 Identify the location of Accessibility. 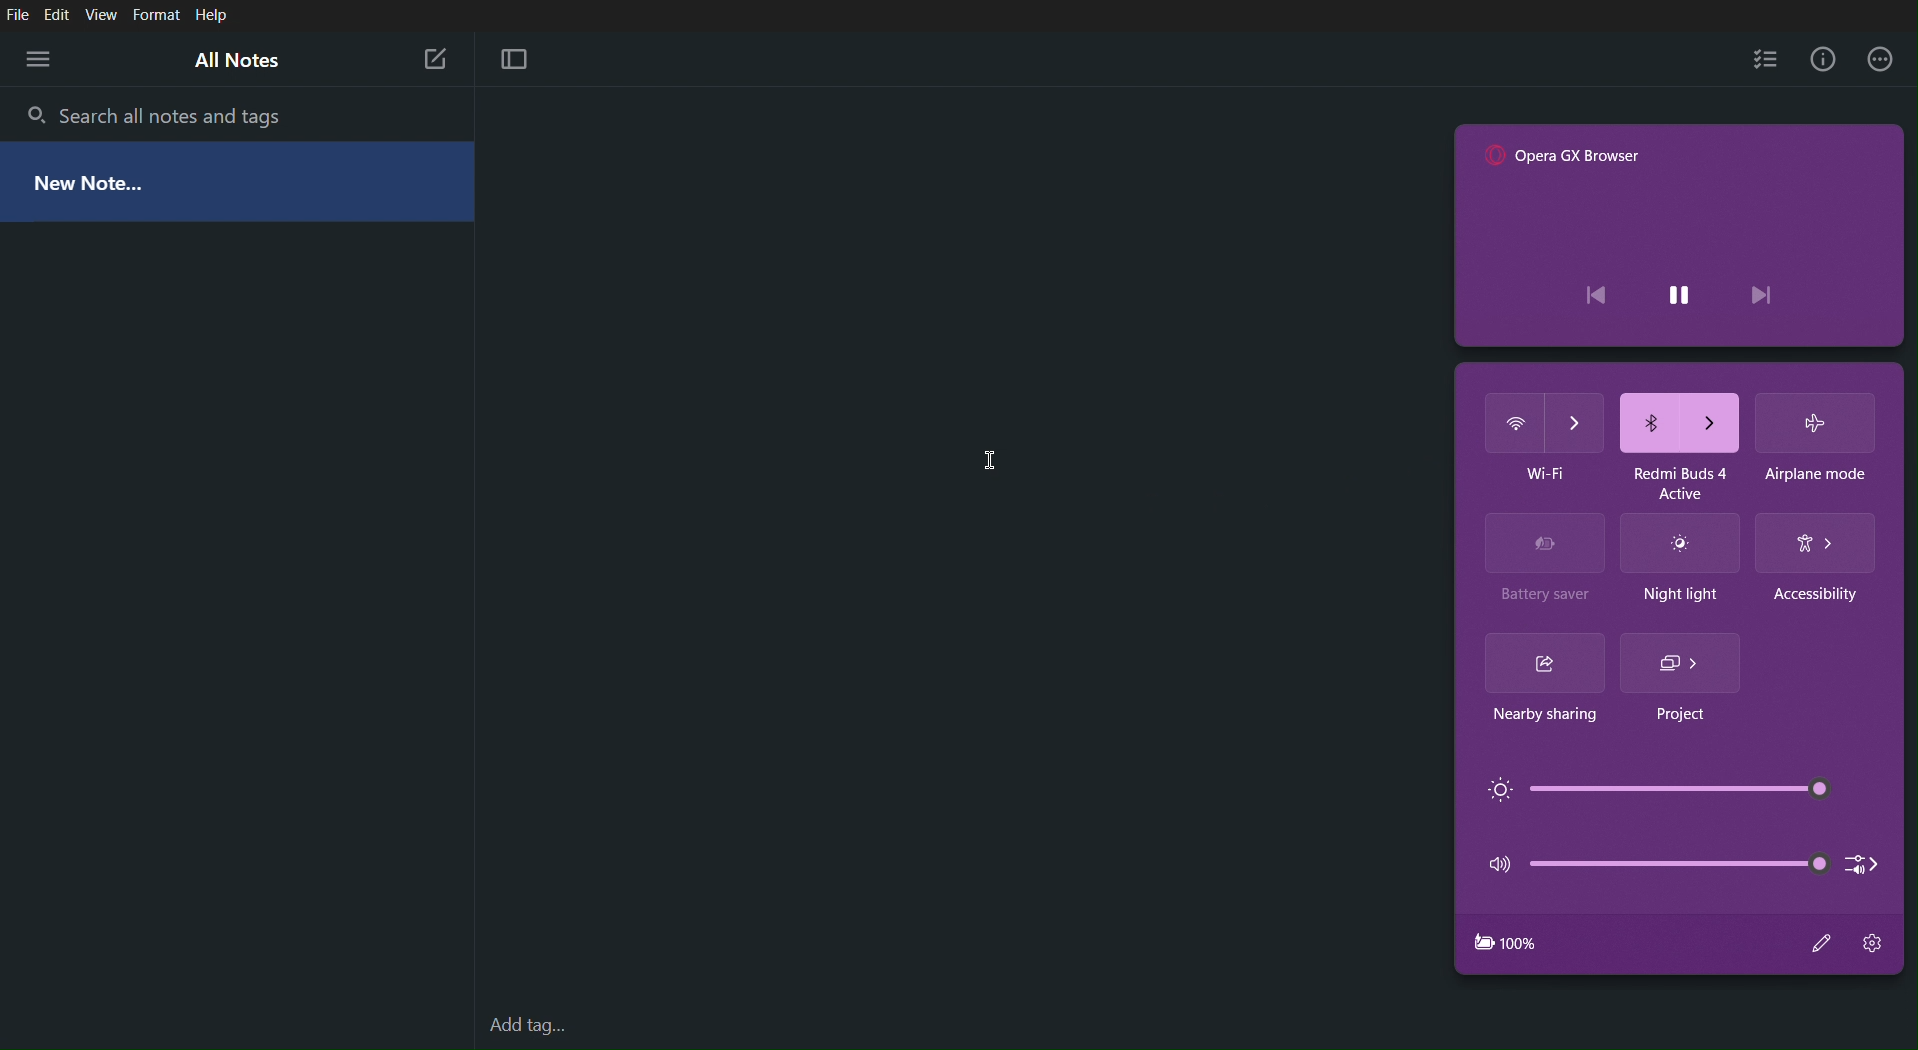
(1819, 602).